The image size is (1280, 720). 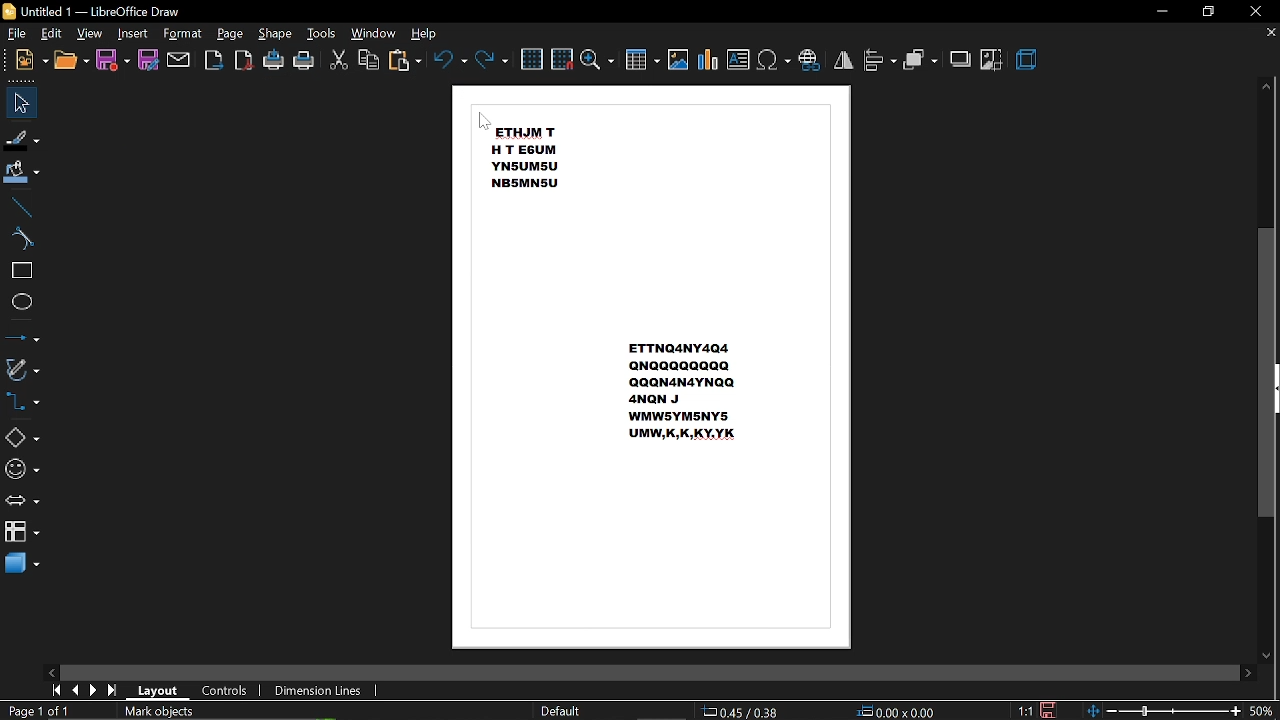 I want to click on flip, so click(x=844, y=59).